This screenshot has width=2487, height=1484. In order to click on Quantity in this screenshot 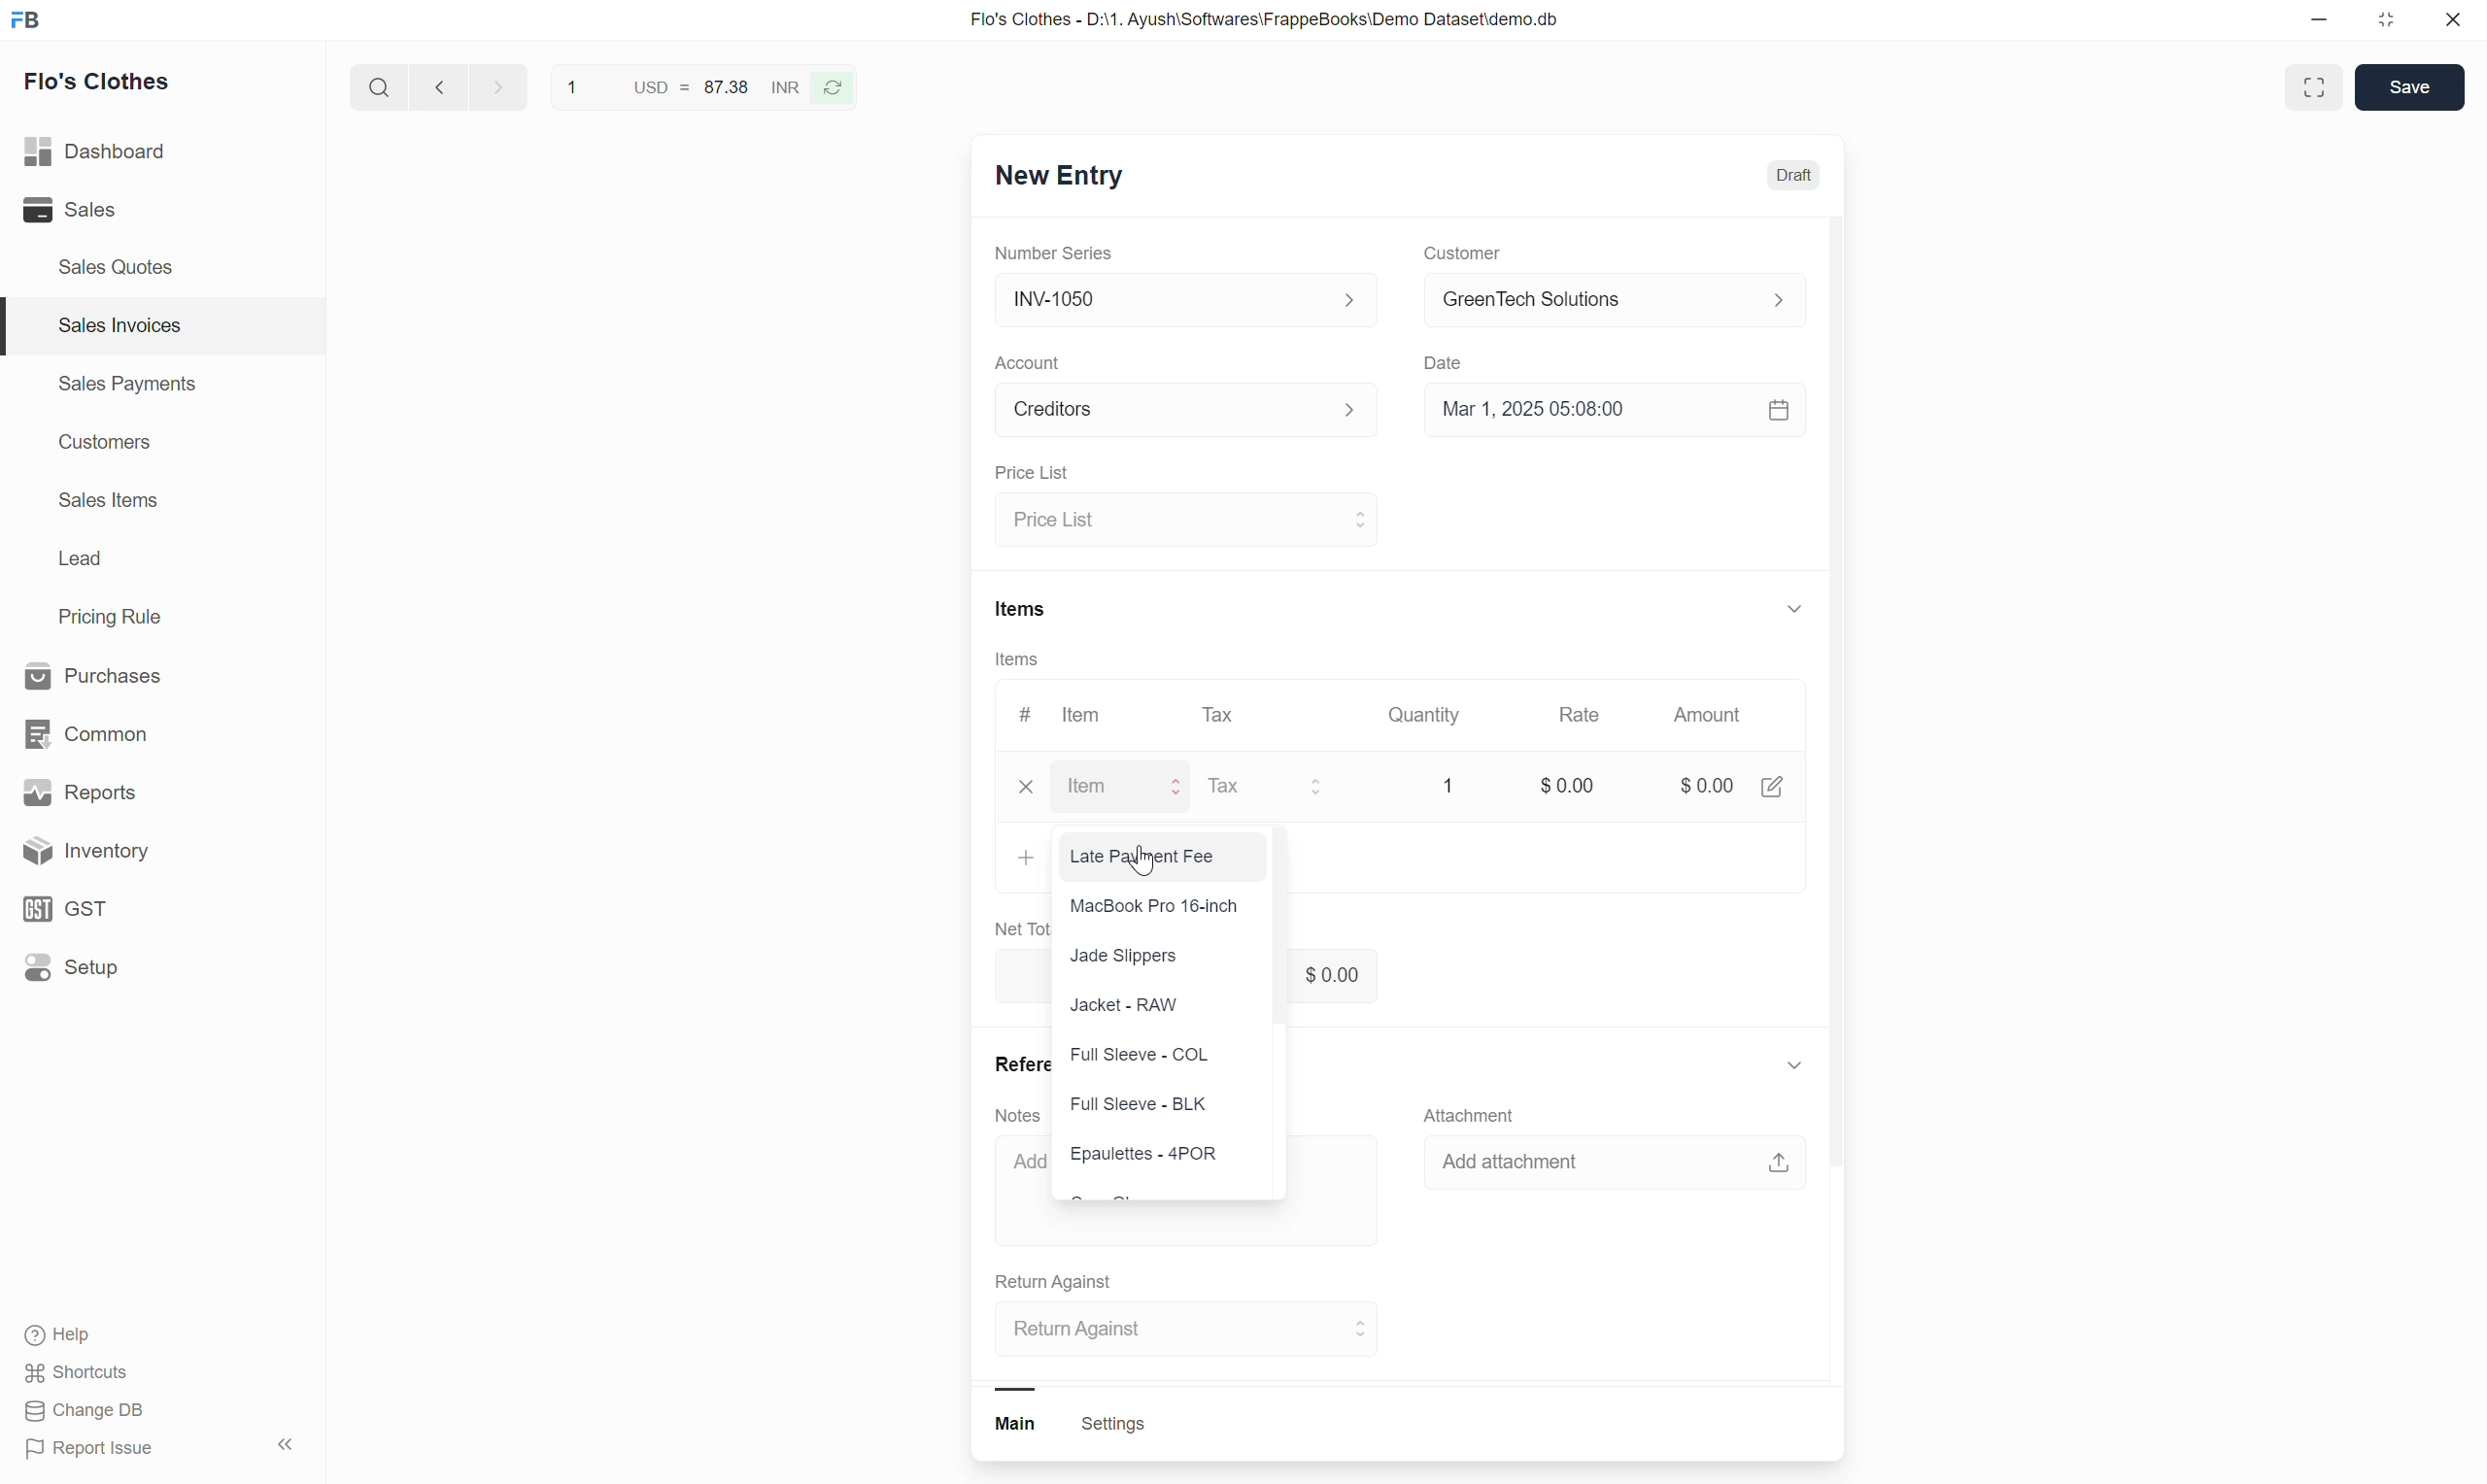, I will do `click(1431, 718)`.